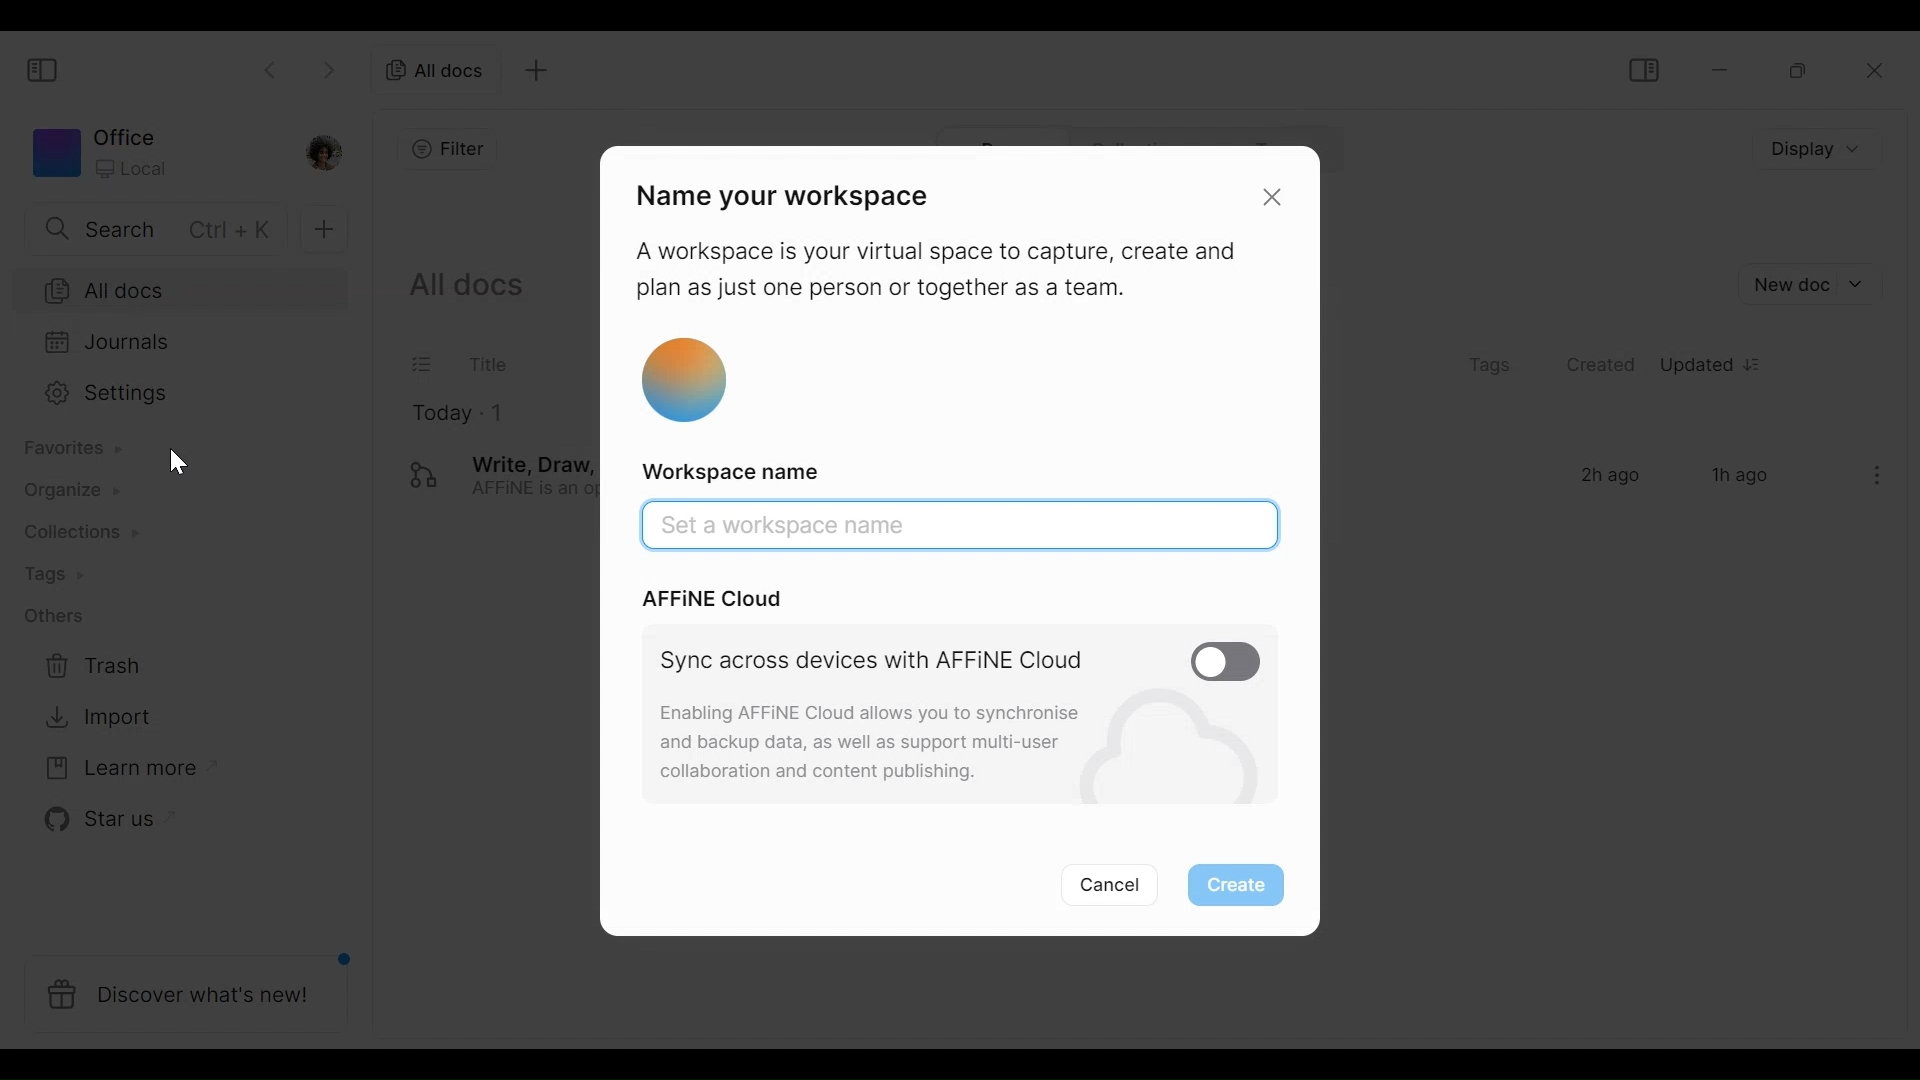 The image size is (1920, 1080). I want to click on Discover what's new, so click(185, 990).